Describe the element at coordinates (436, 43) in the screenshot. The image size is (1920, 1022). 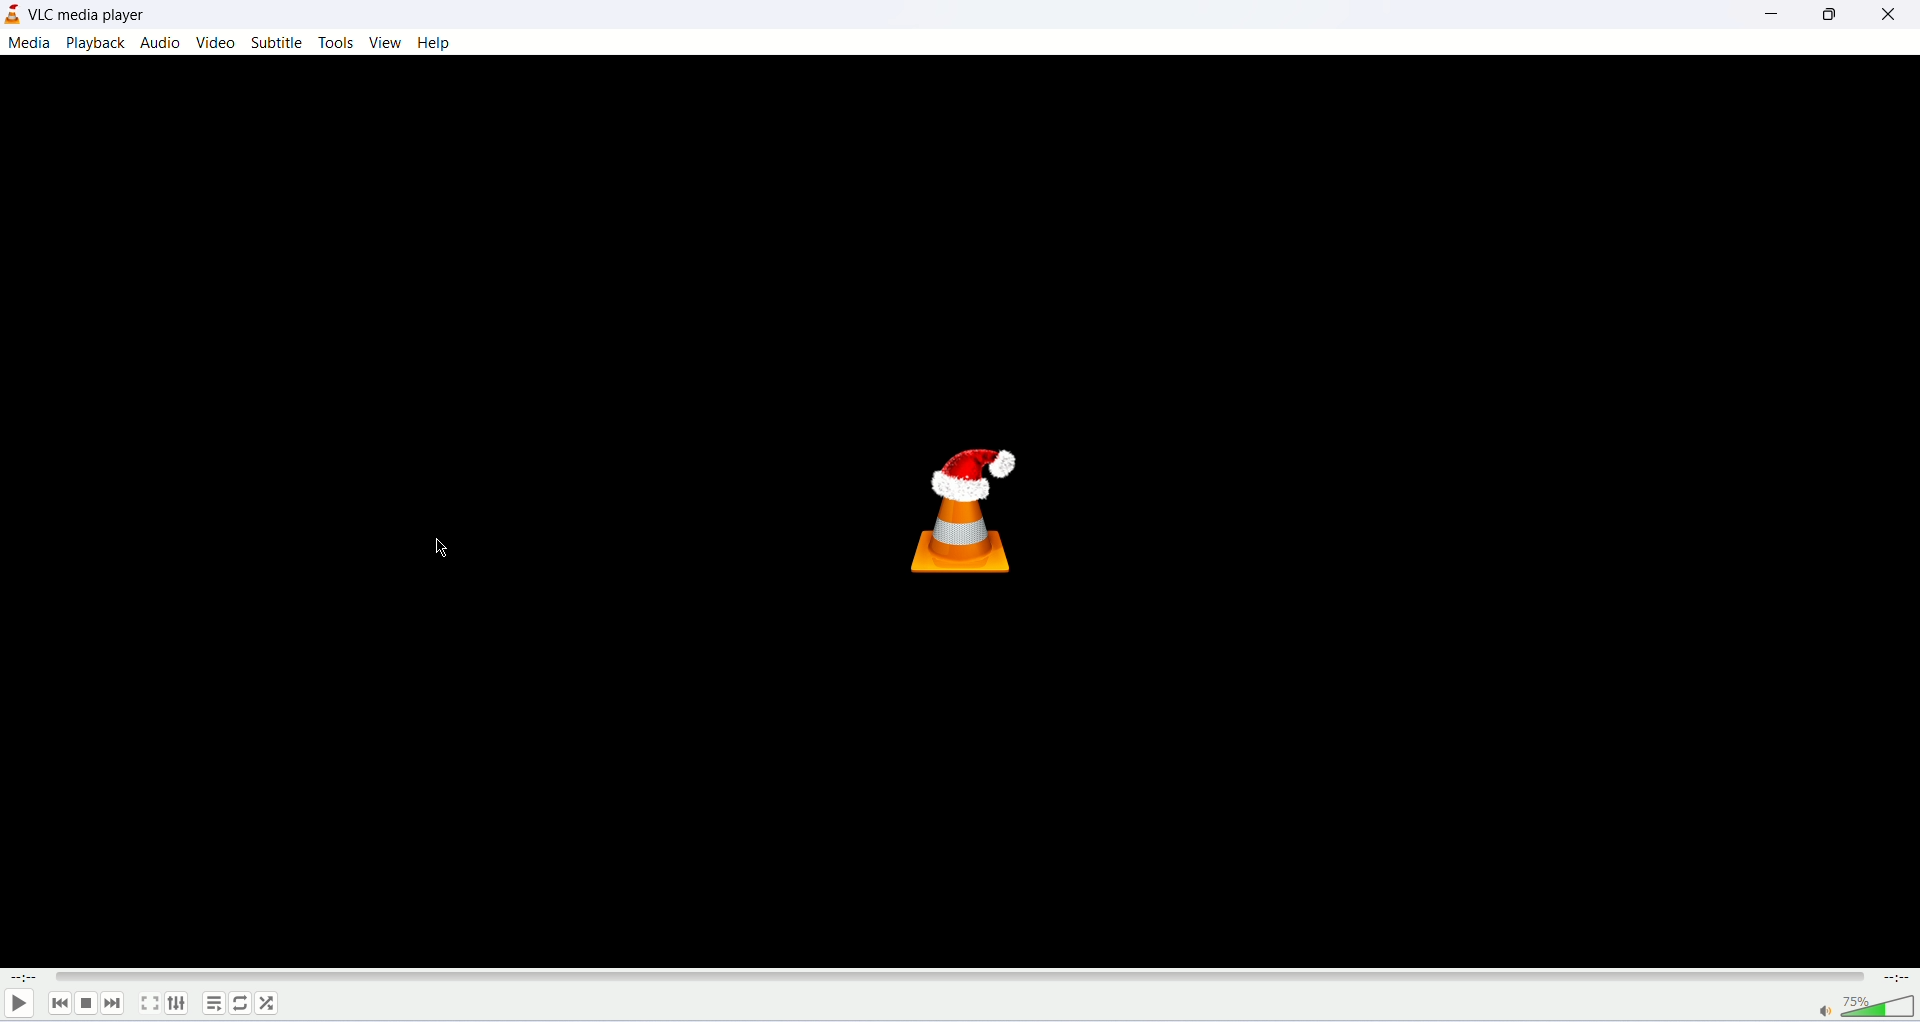
I see `help` at that location.